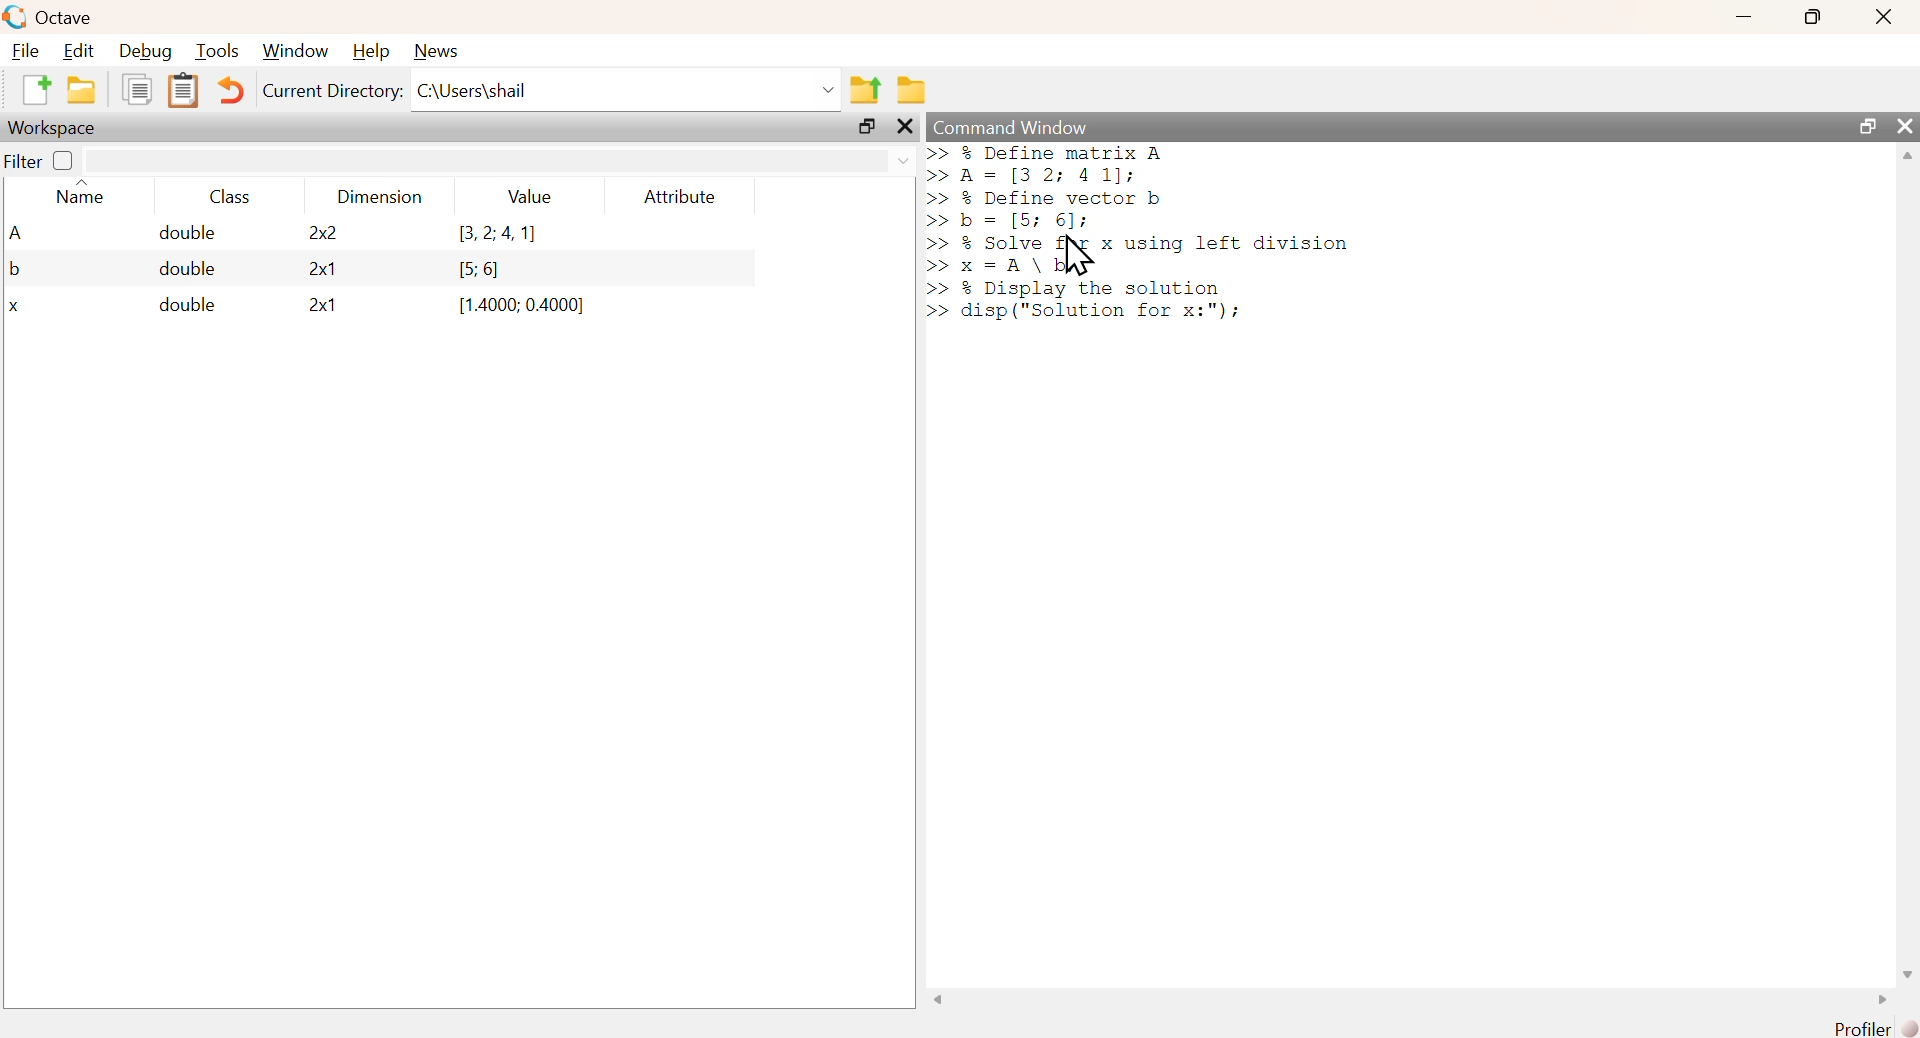  Describe the element at coordinates (489, 235) in the screenshot. I see `(3,2,4,1)` at that location.